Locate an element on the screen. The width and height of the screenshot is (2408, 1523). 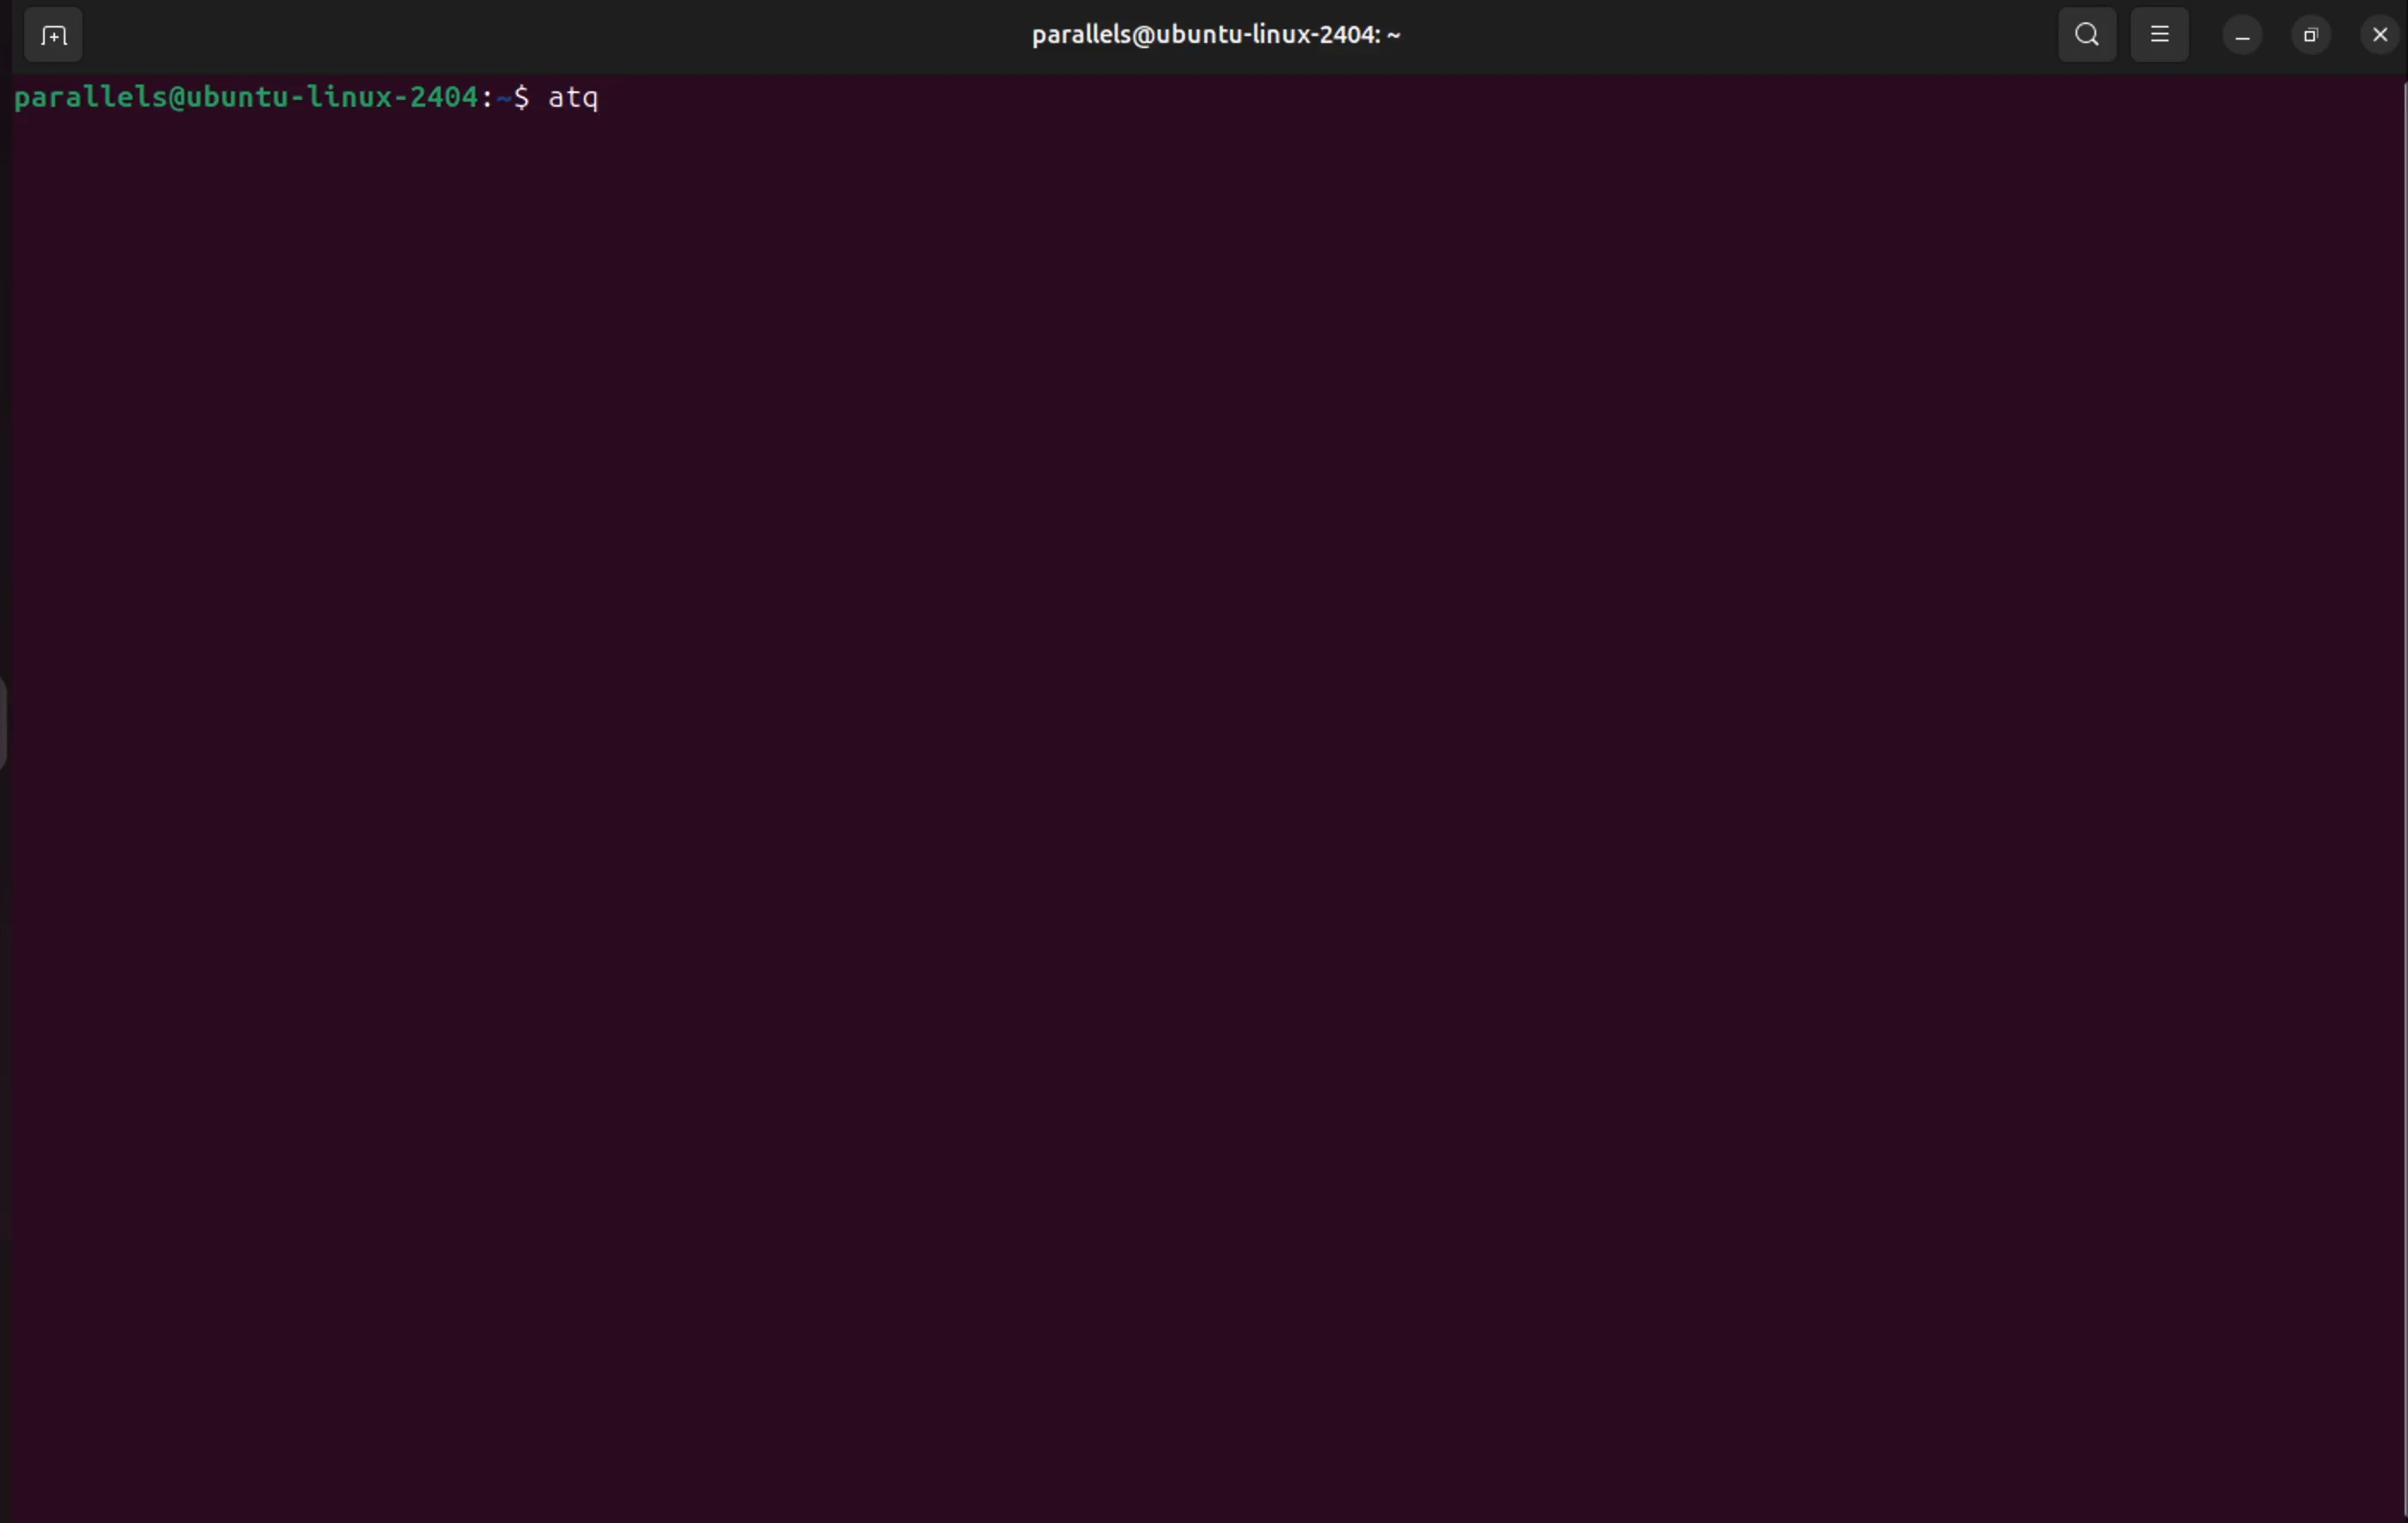
parallels user profile is located at coordinates (1226, 36).